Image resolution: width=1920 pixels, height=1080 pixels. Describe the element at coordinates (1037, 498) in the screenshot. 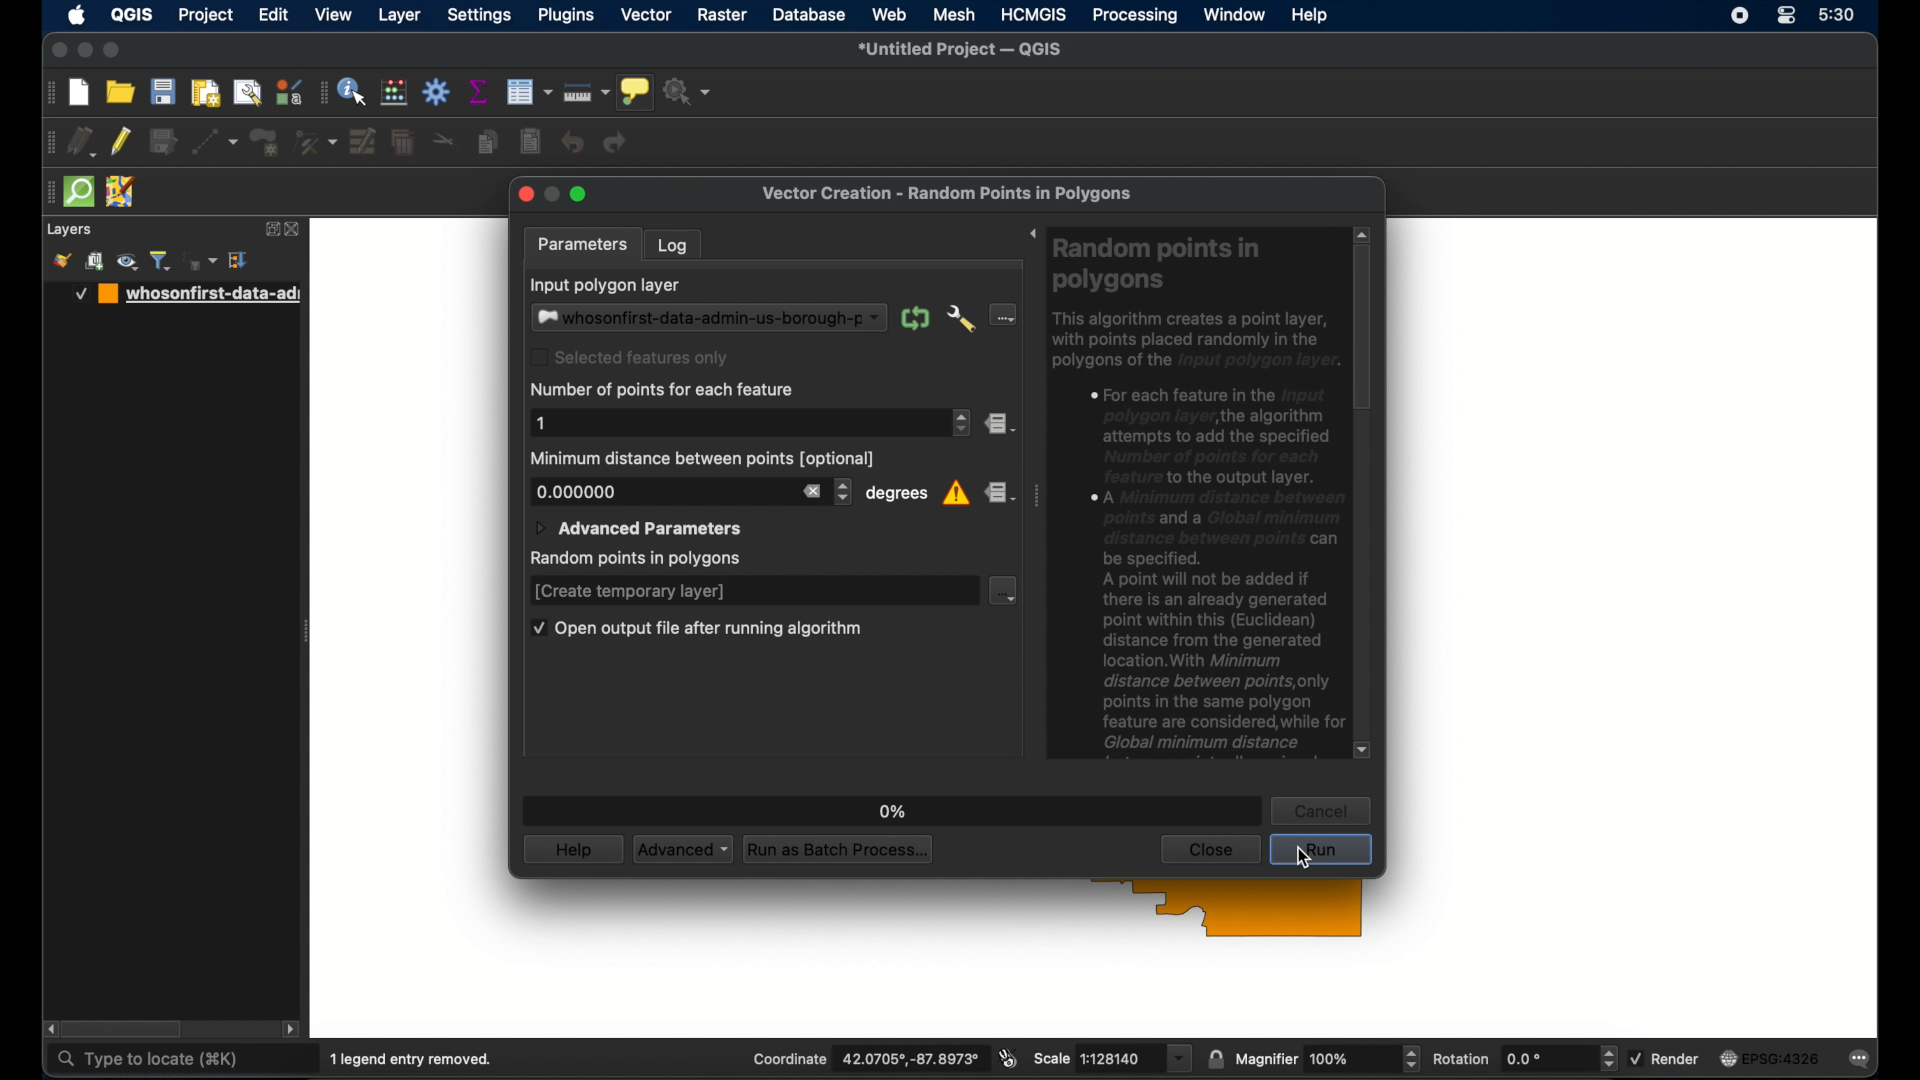

I see `drag handle` at that location.